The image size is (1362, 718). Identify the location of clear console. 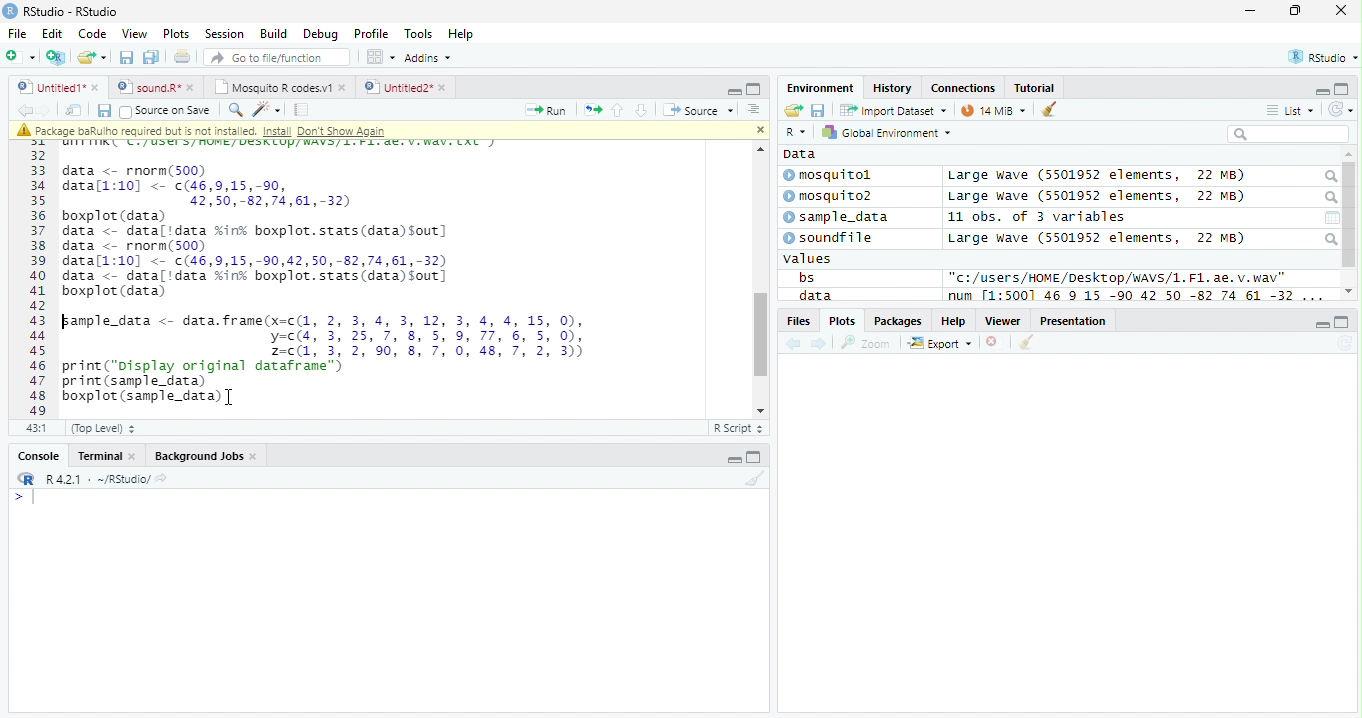
(1049, 108).